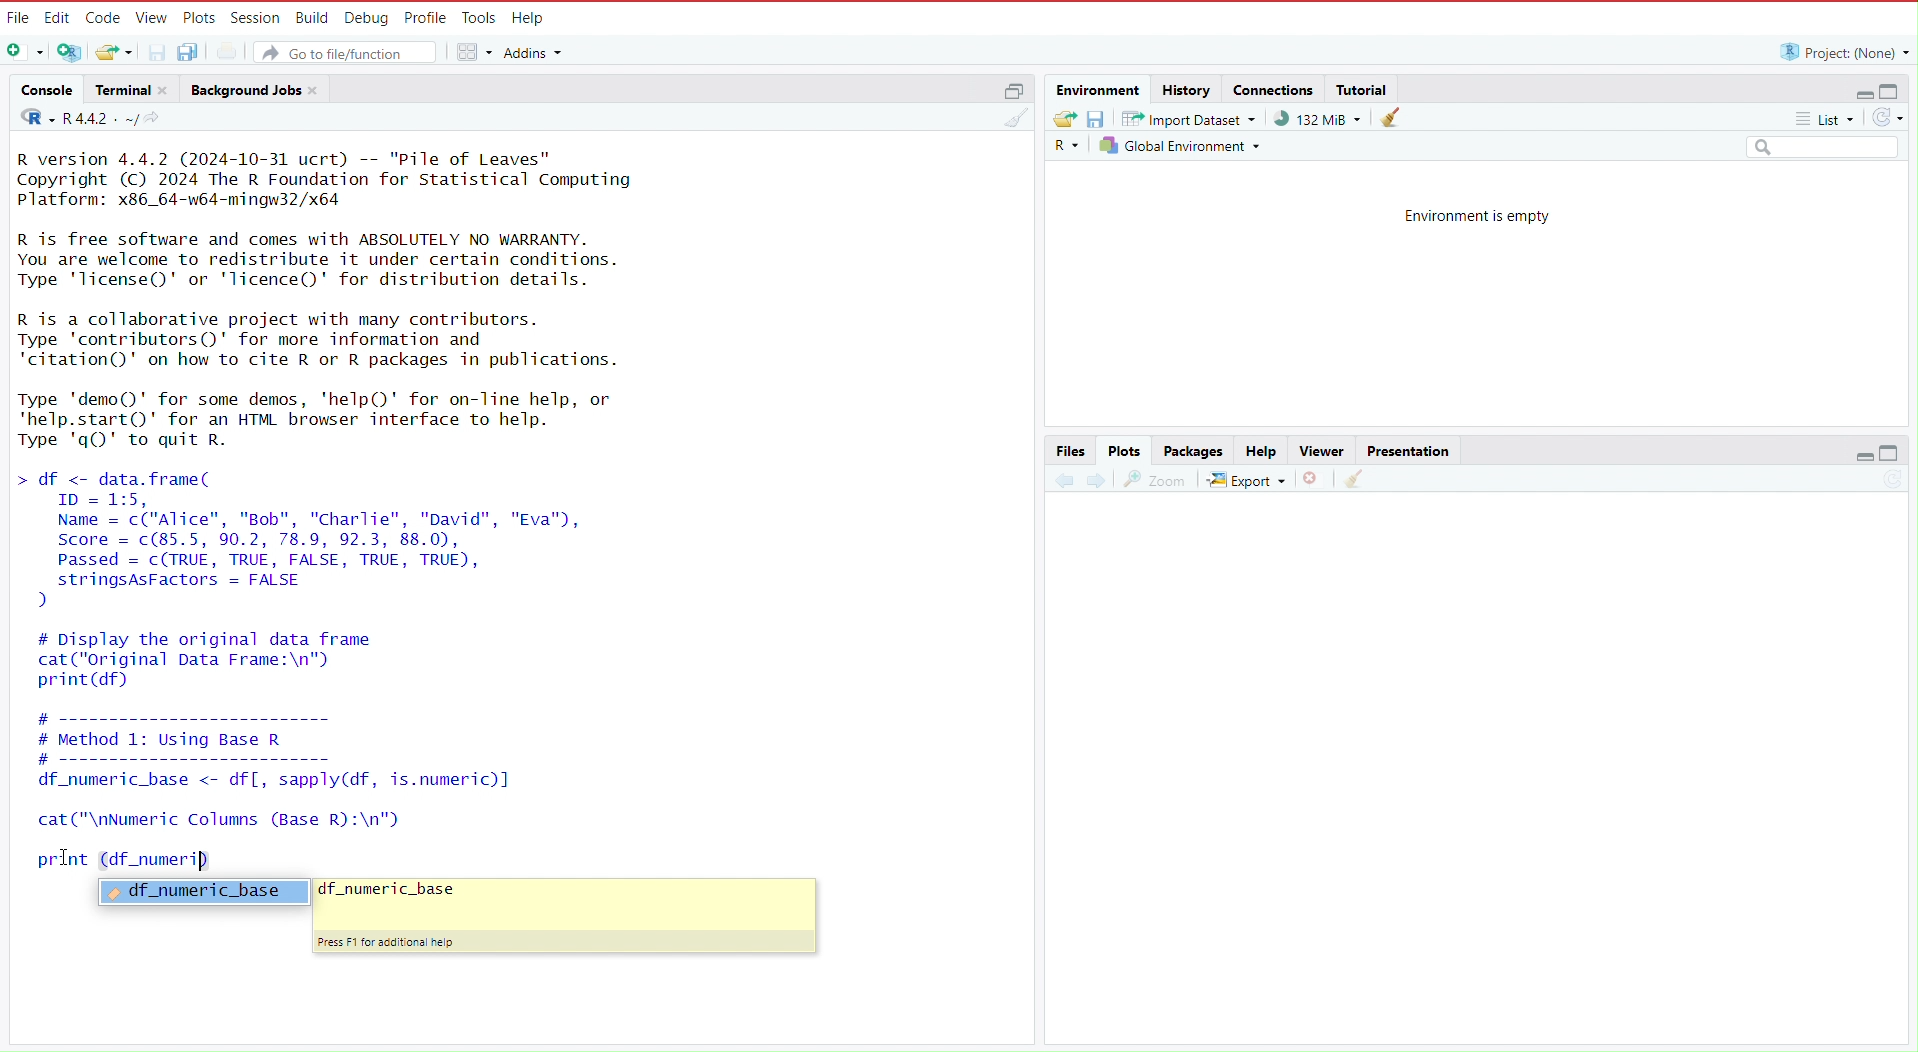 Image resolution: width=1918 pixels, height=1052 pixels. What do you see at coordinates (117, 52) in the screenshot?
I see `Open an existing file` at bounding box center [117, 52].